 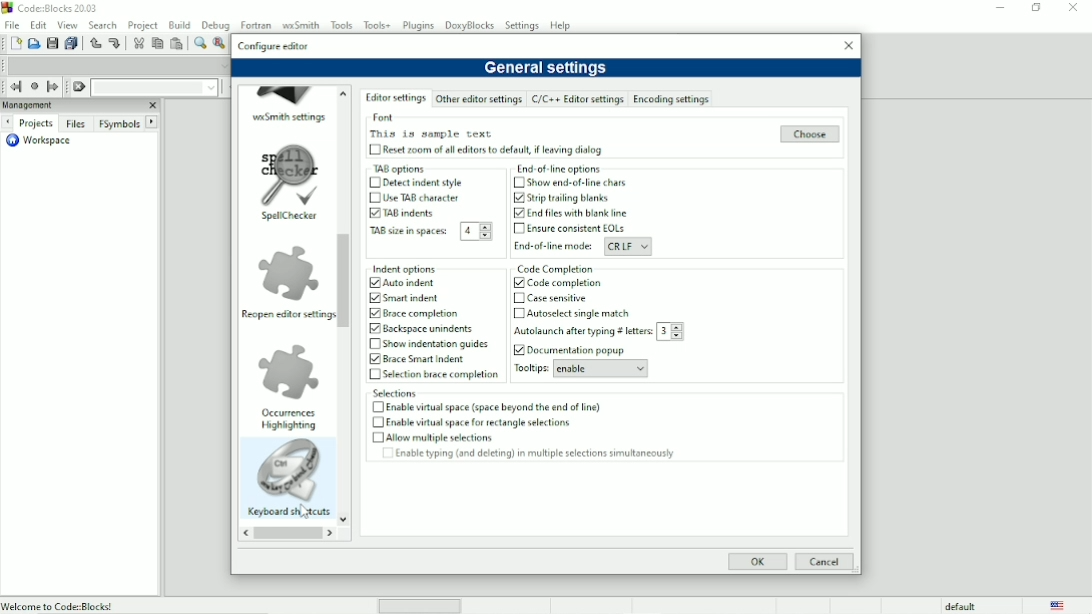 What do you see at coordinates (14, 87) in the screenshot?
I see `Jump back` at bounding box center [14, 87].